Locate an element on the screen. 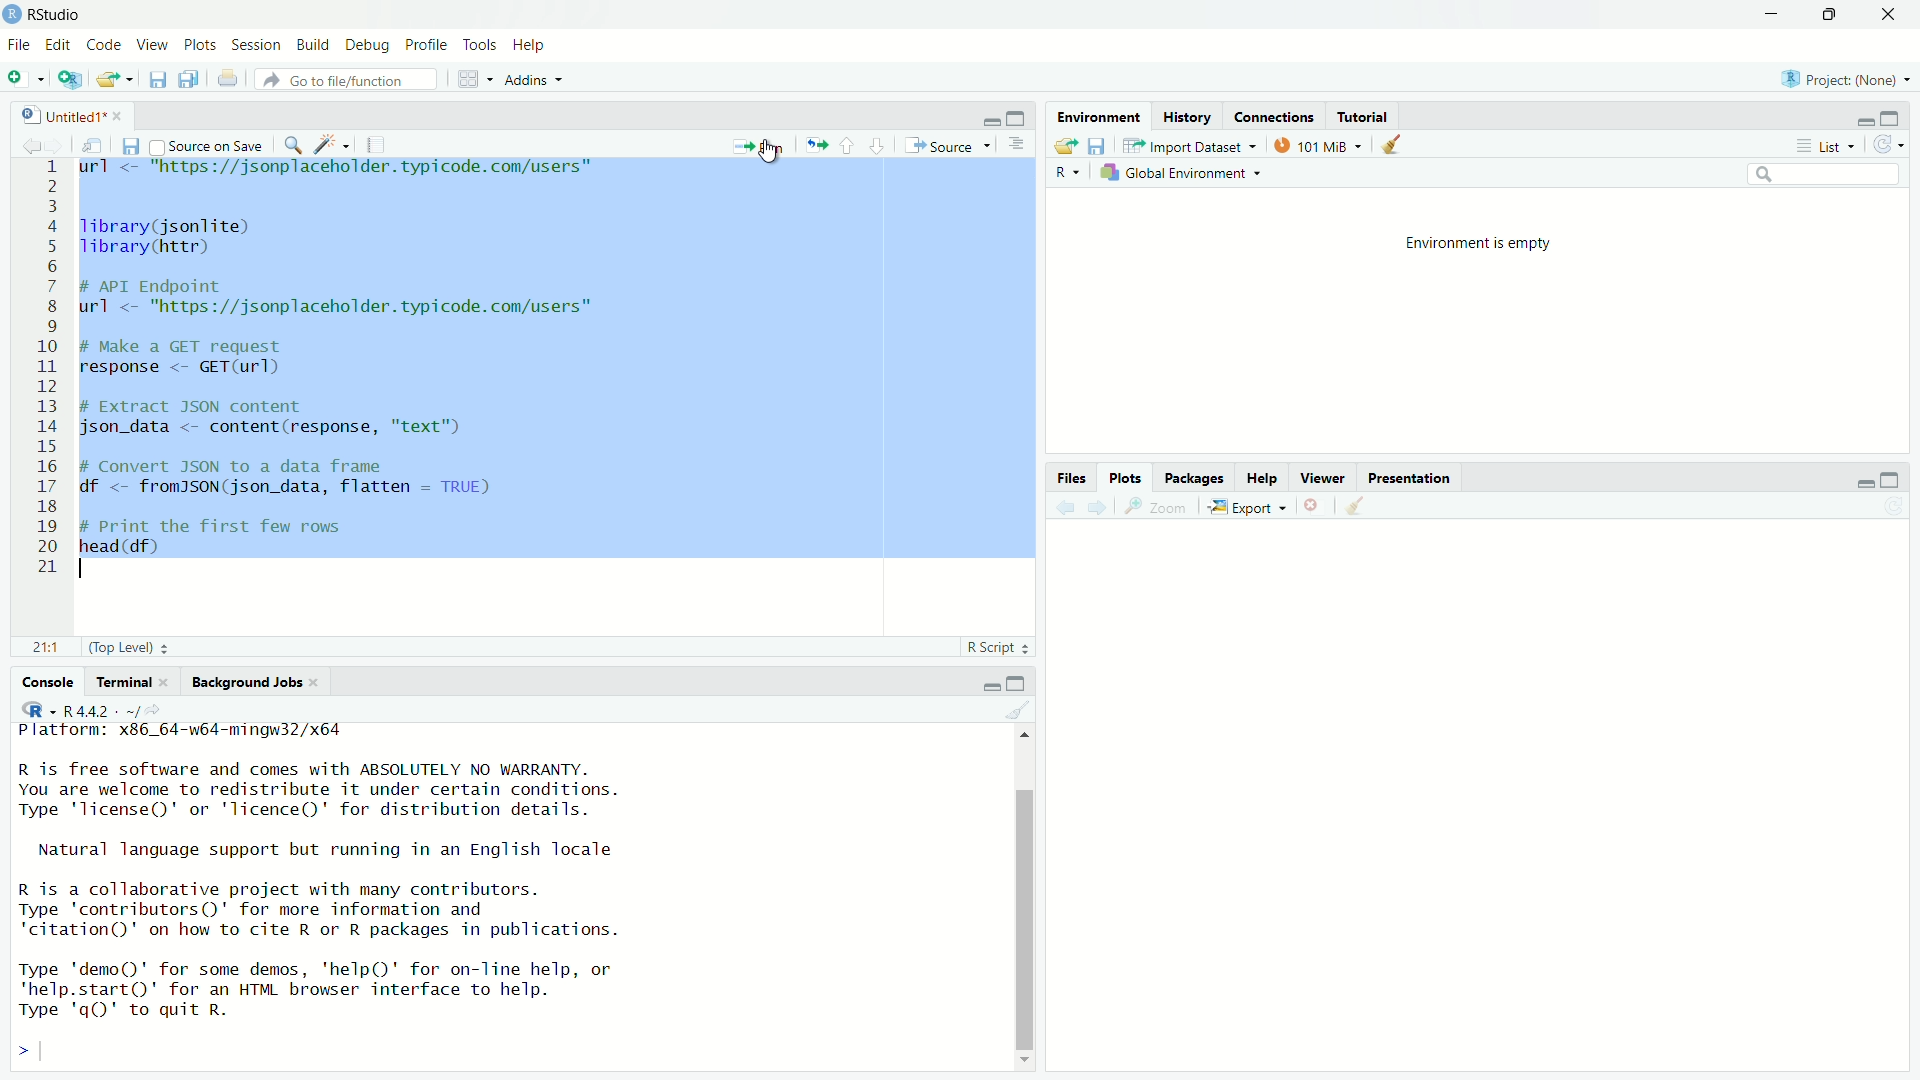  New file is located at coordinates (27, 78).